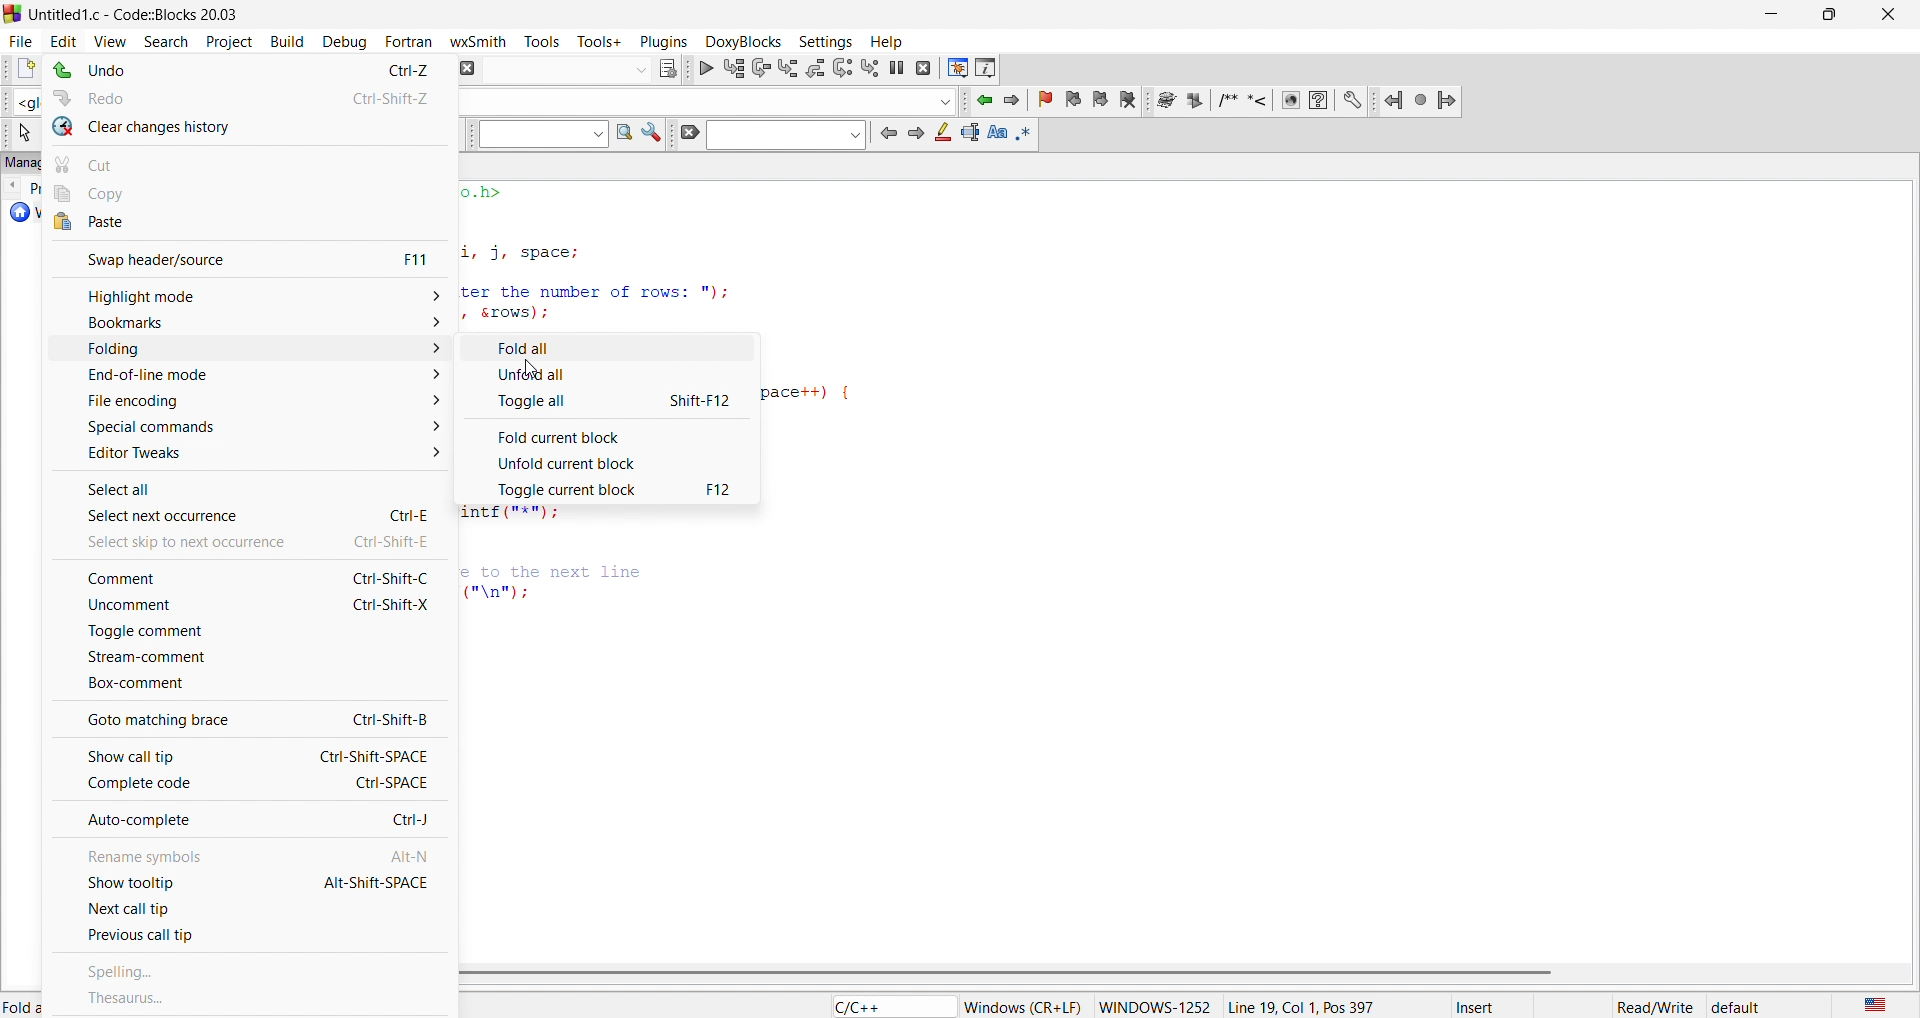  What do you see at coordinates (1261, 100) in the screenshot?
I see `insert line` at bounding box center [1261, 100].